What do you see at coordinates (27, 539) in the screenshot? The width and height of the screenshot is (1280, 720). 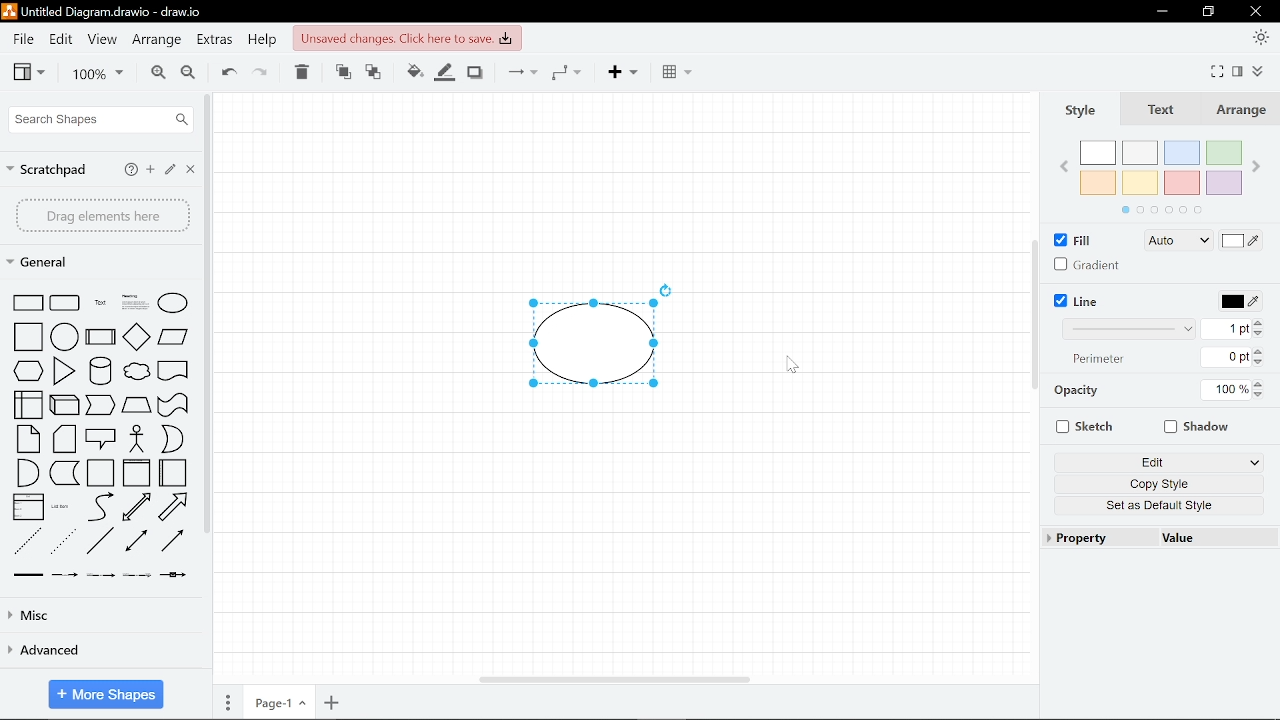 I see `dashed line` at bounding box center [27, 539].